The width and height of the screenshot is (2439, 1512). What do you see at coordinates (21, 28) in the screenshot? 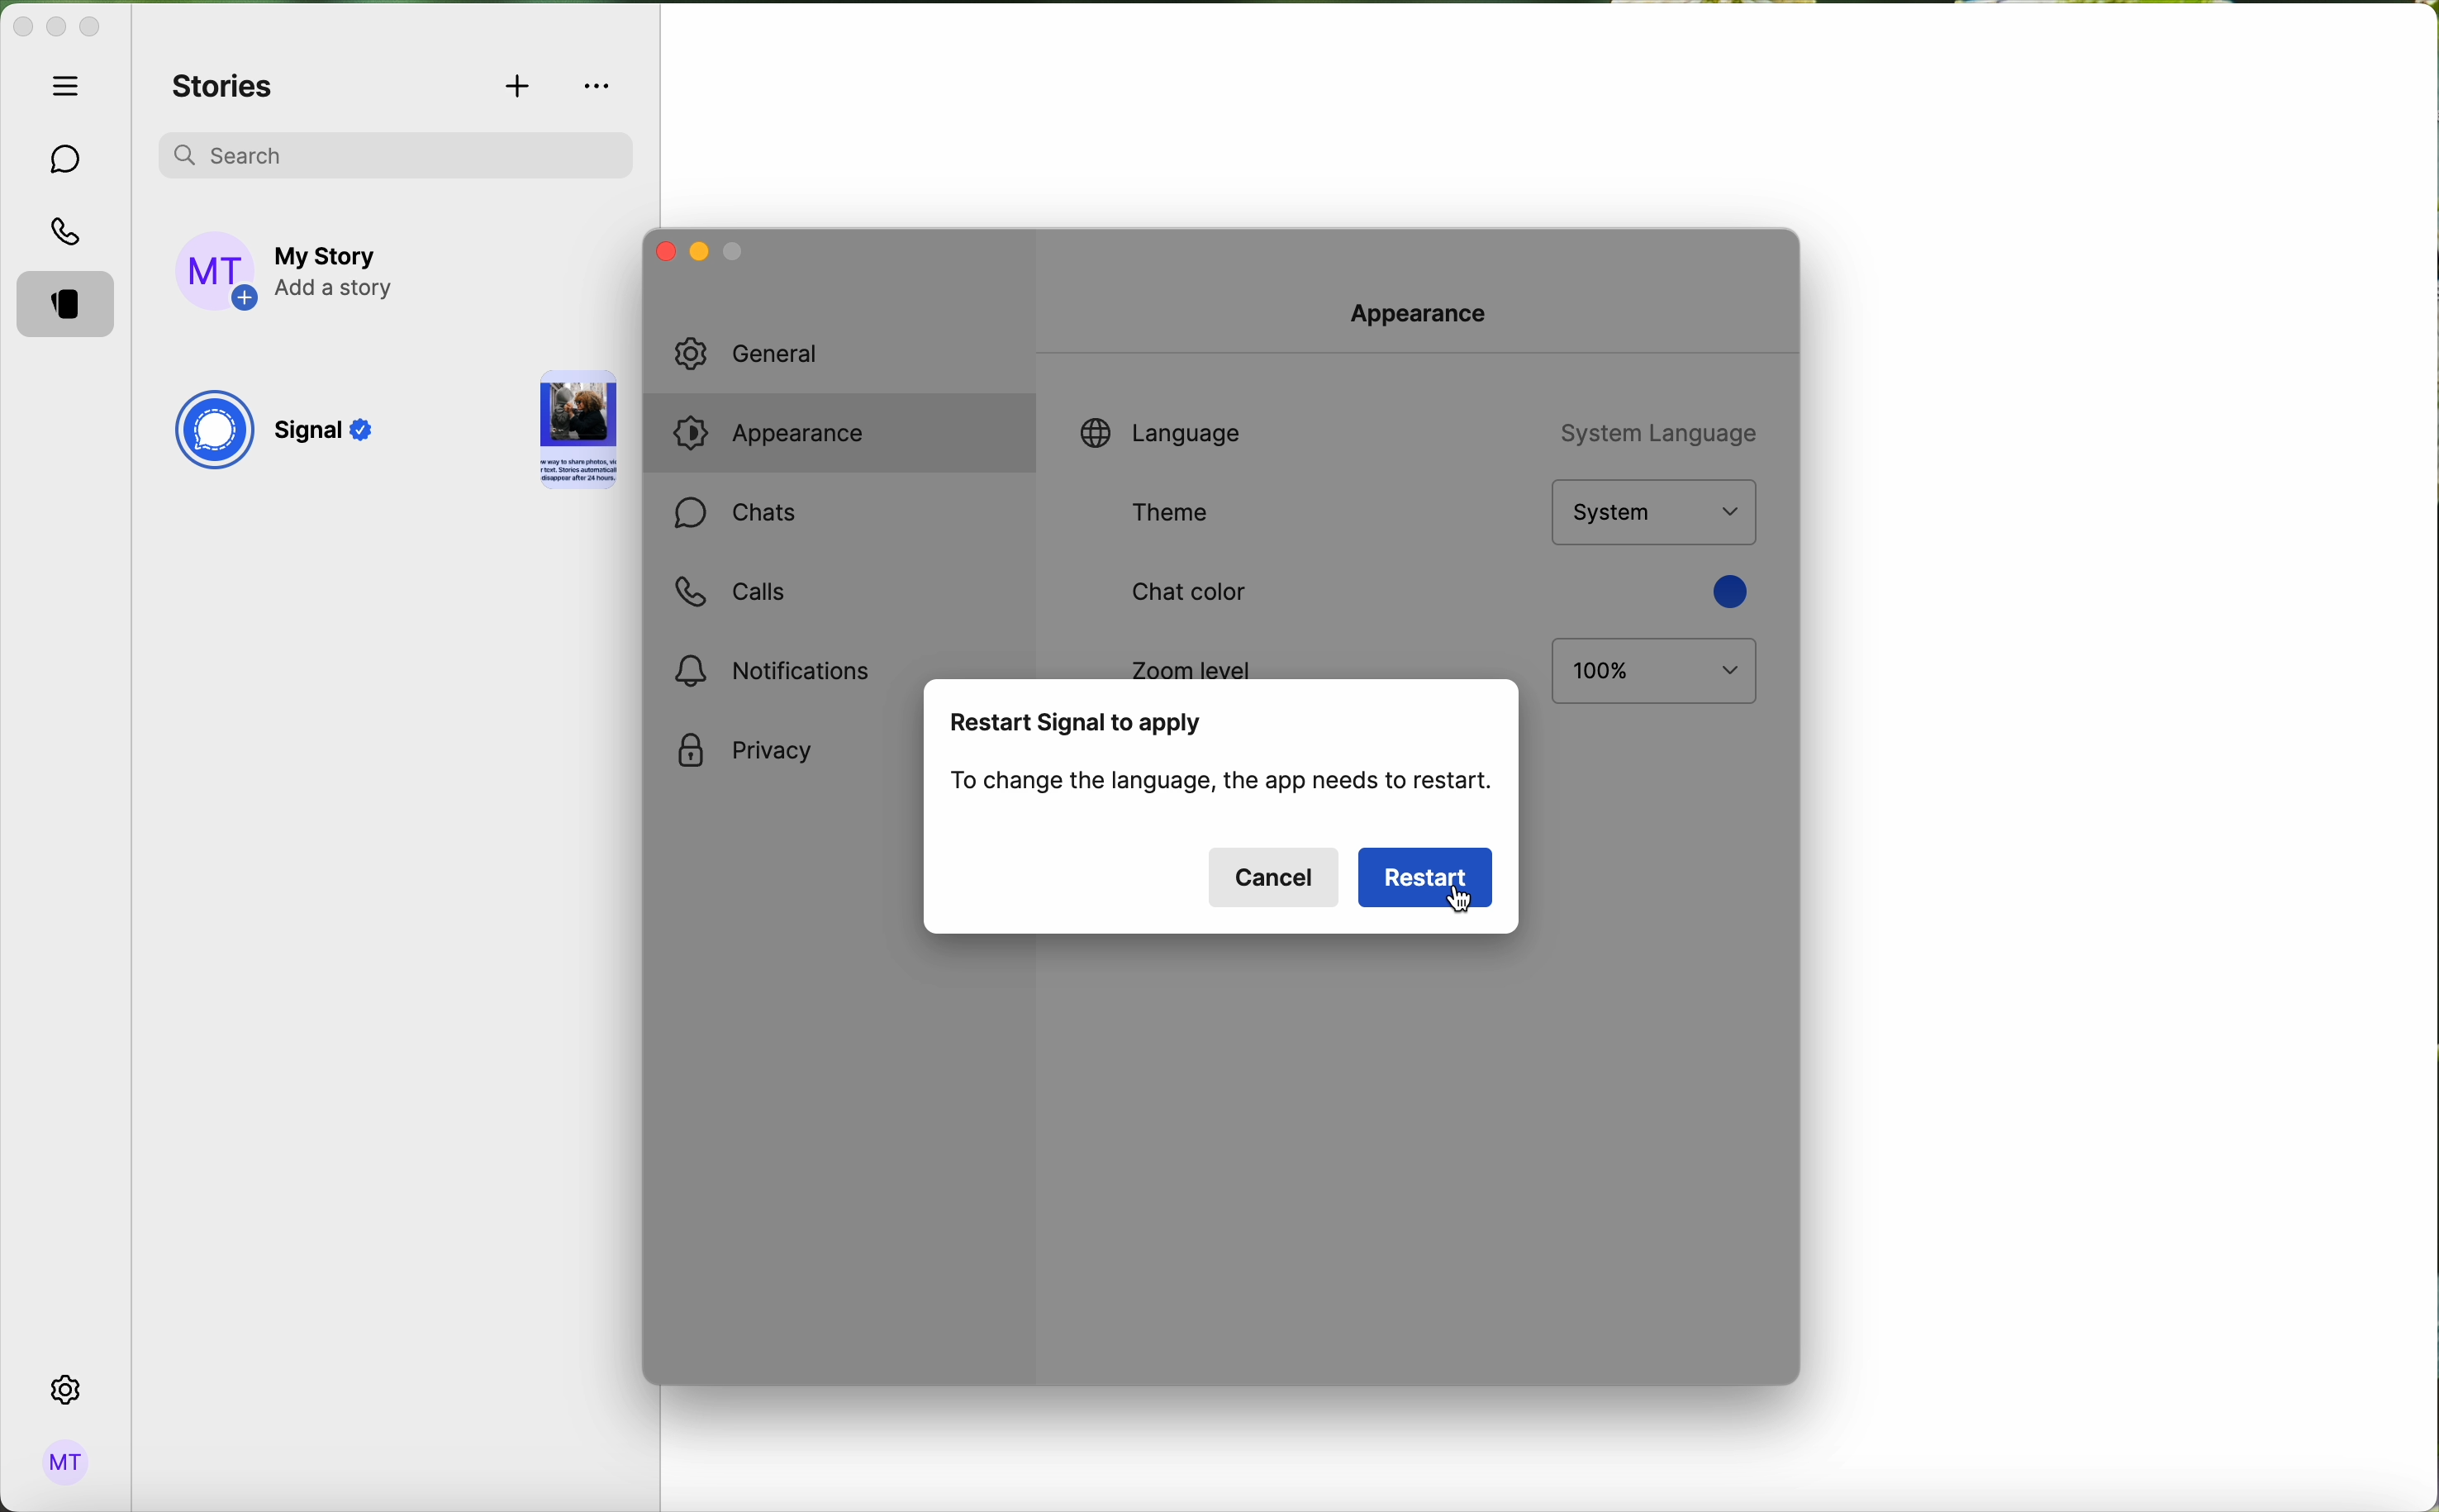
I see `close Signal` at bounding box center [21, 28].